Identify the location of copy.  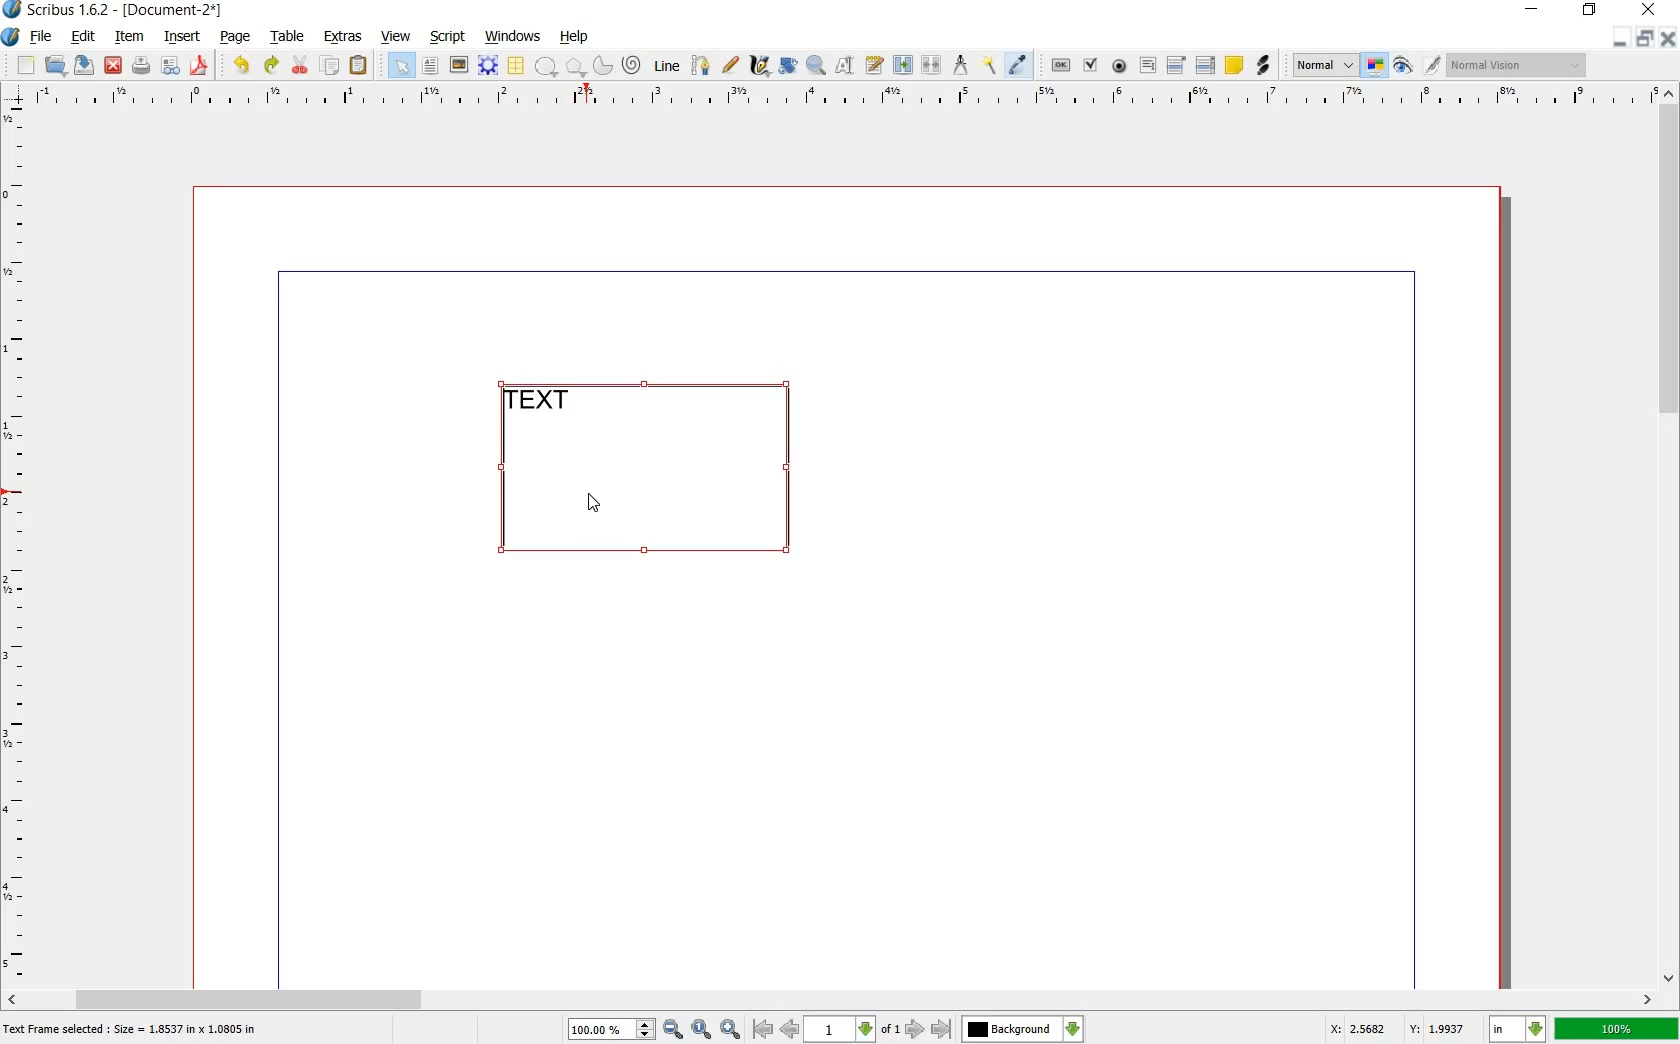
(331, 66).